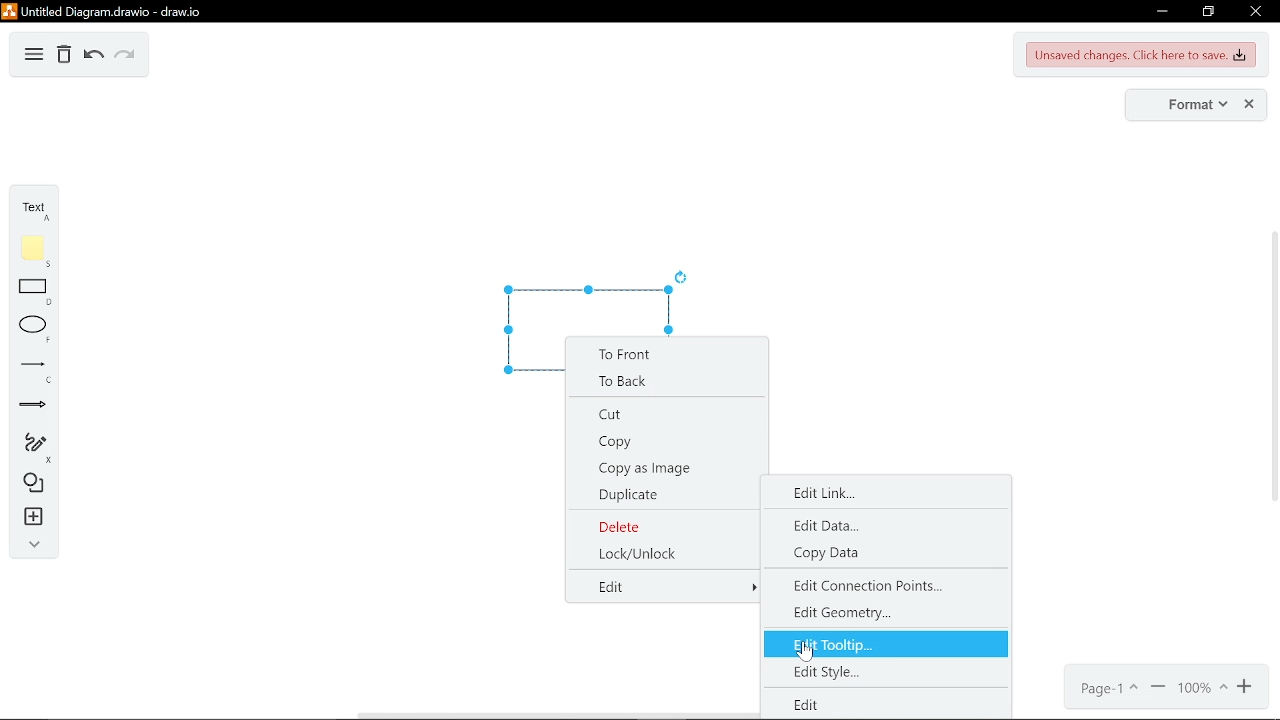 The image size is (1280, 720). What do you see at coordinates (1254, 12) in the screenshot?
I see `close` at bounding box center [1254, 12].